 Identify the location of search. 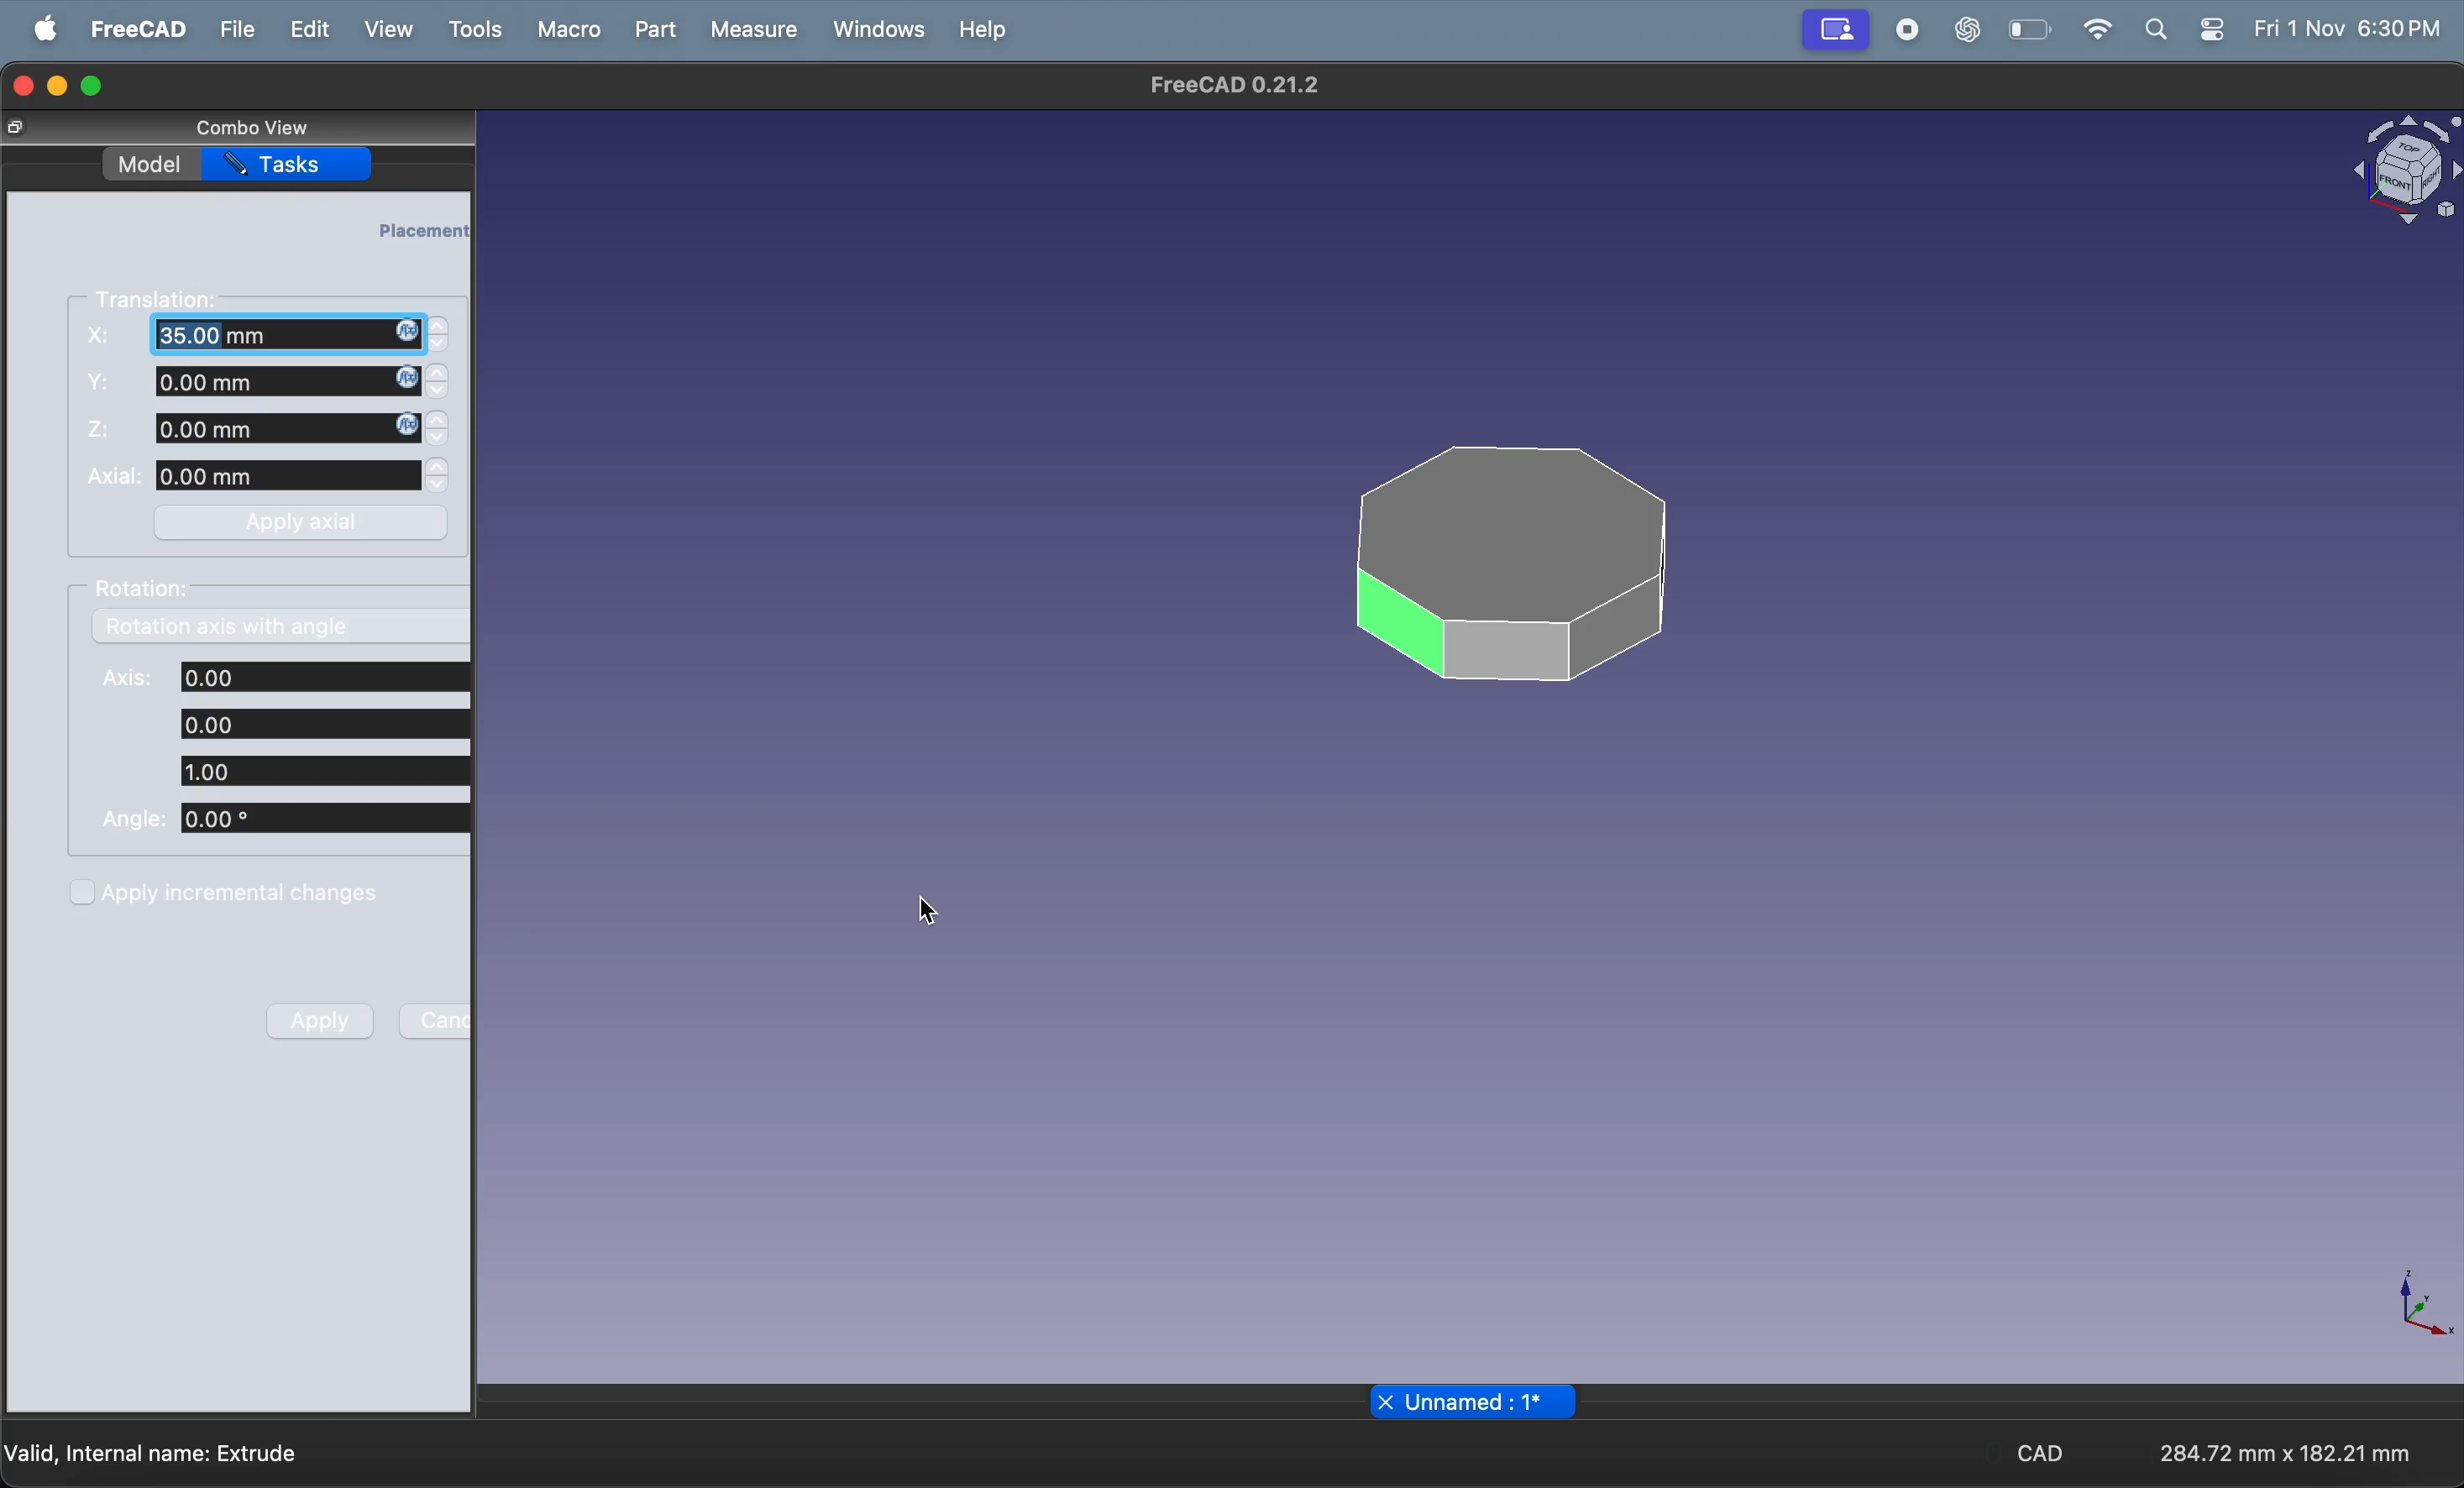
(2157, 28).